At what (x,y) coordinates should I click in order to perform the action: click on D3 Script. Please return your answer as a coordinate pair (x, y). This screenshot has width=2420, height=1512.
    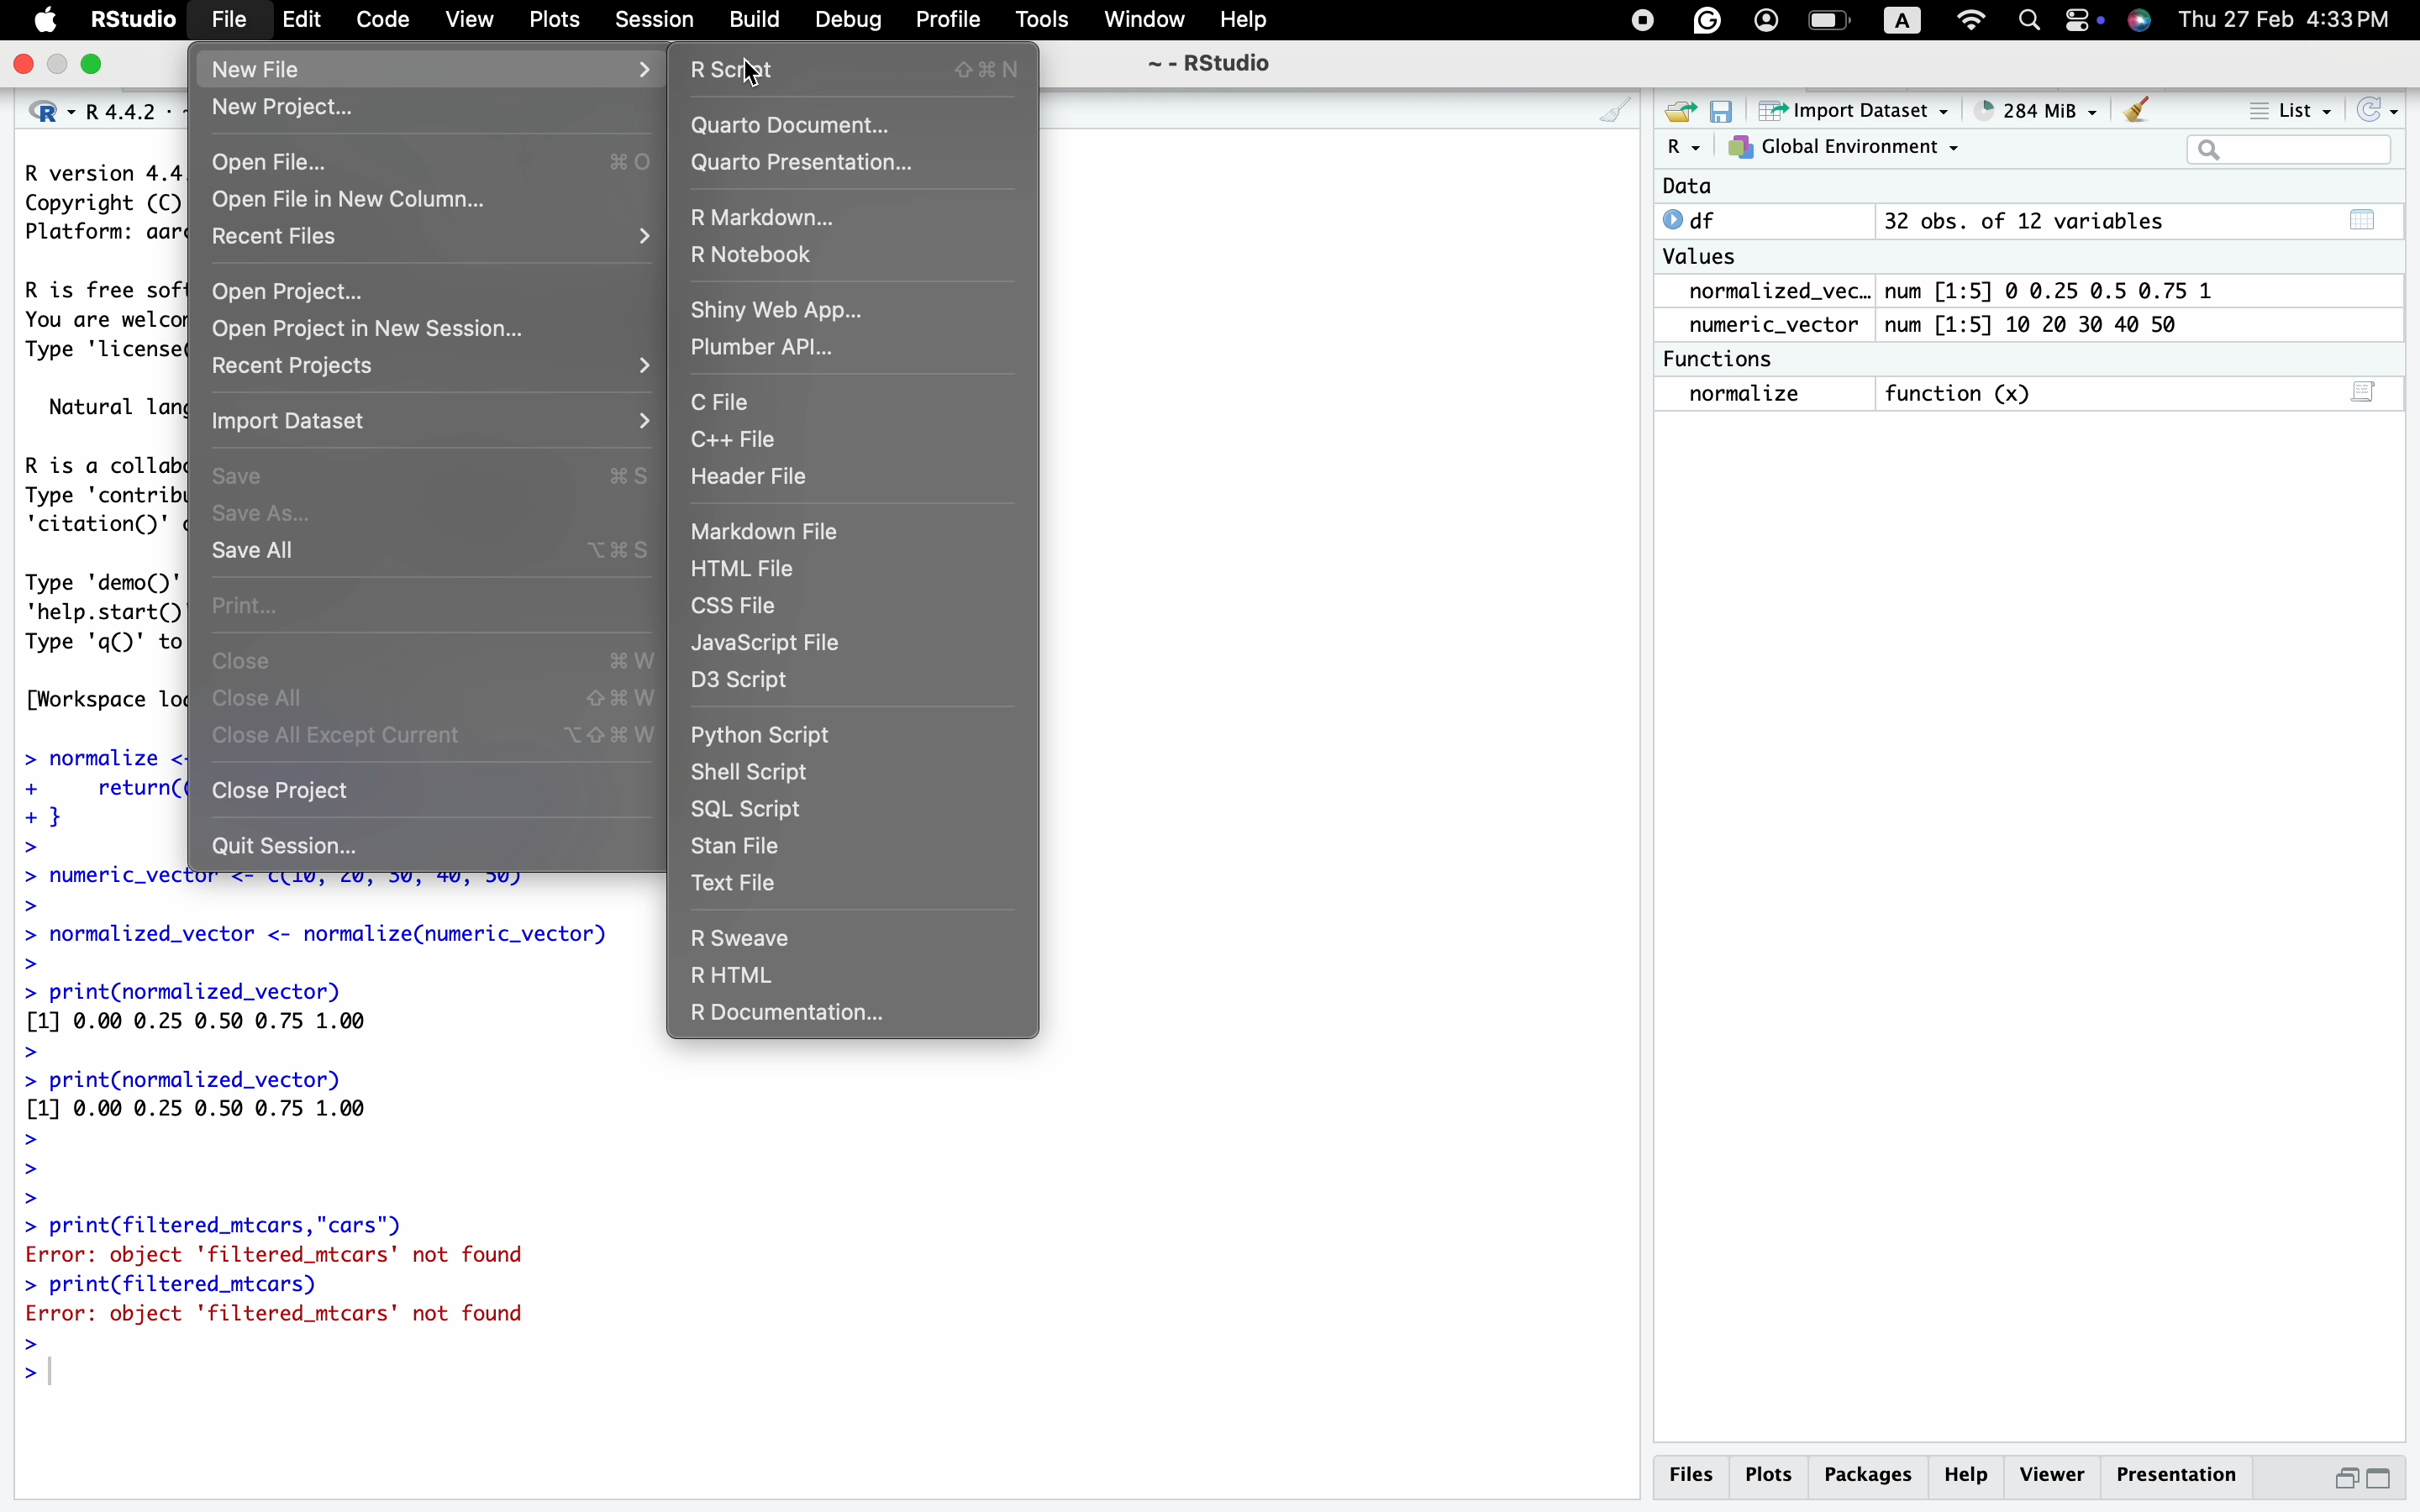
    Looking at the image, I should click on (758, 686).